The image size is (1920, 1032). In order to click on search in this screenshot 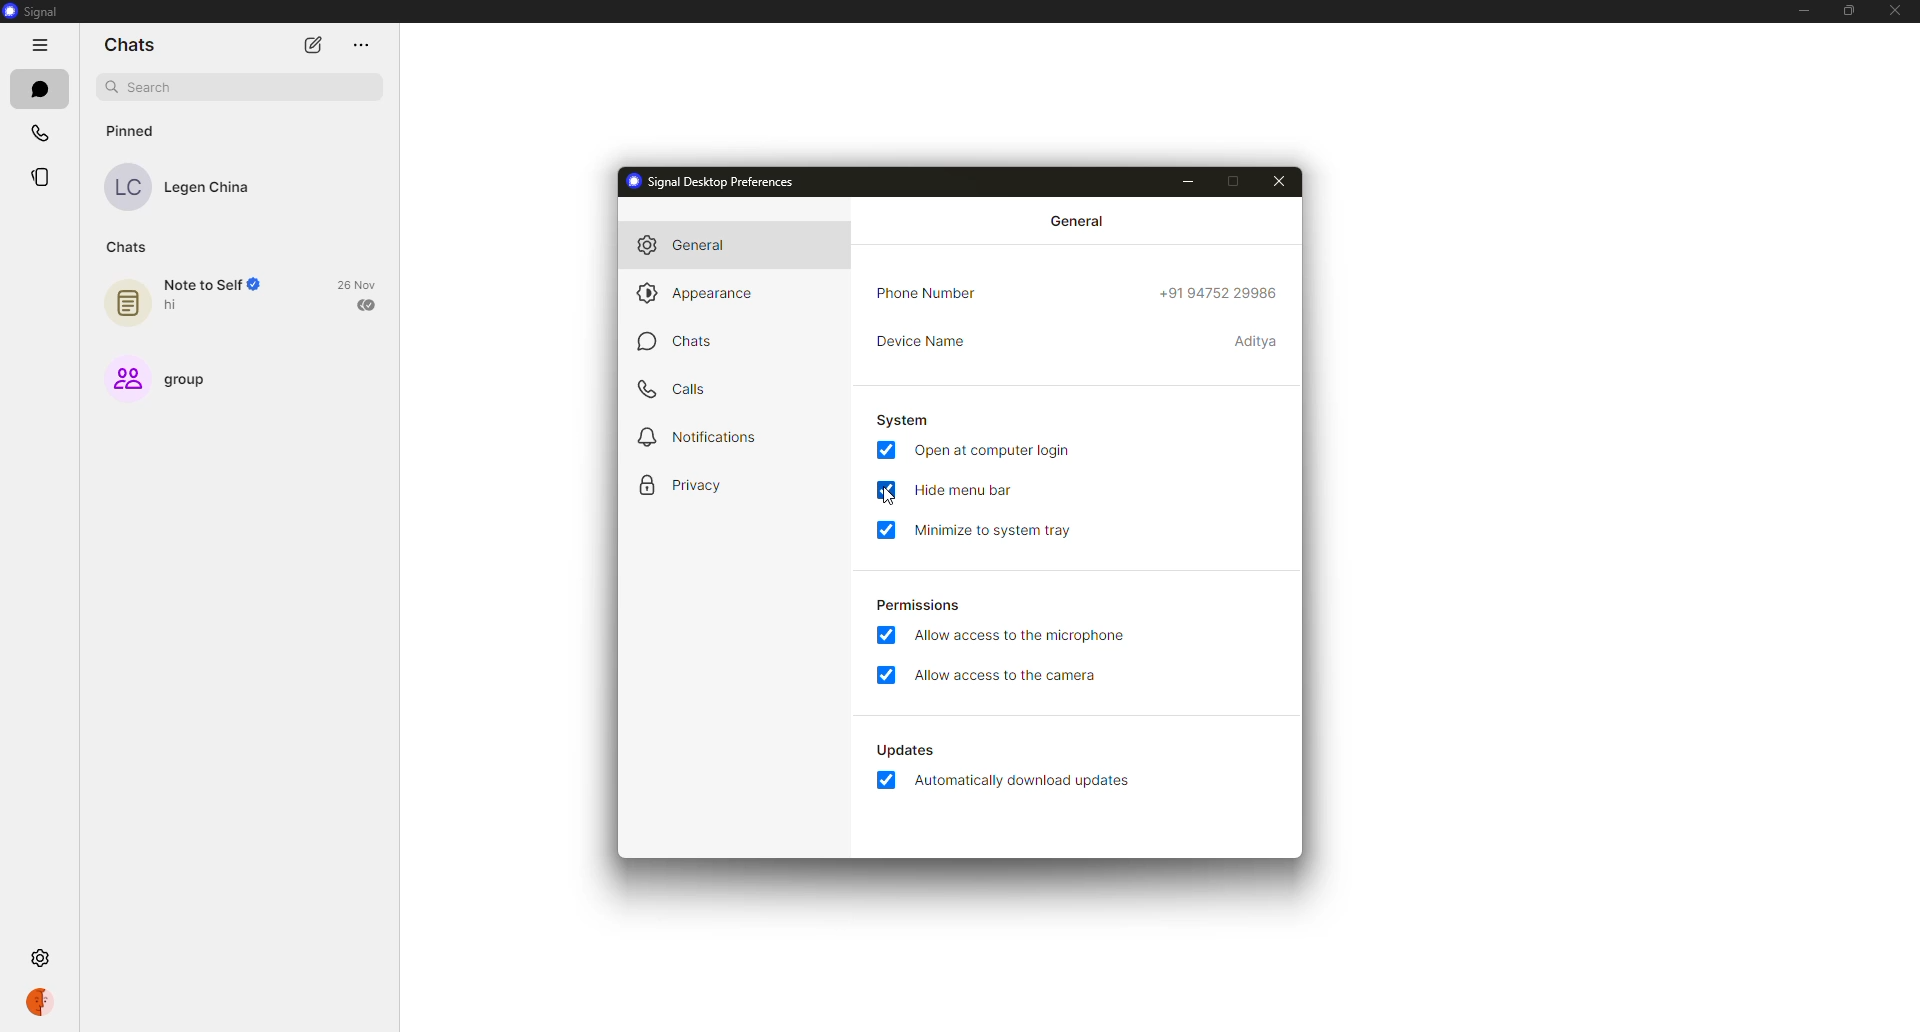, I will do `click(249, 88)`.